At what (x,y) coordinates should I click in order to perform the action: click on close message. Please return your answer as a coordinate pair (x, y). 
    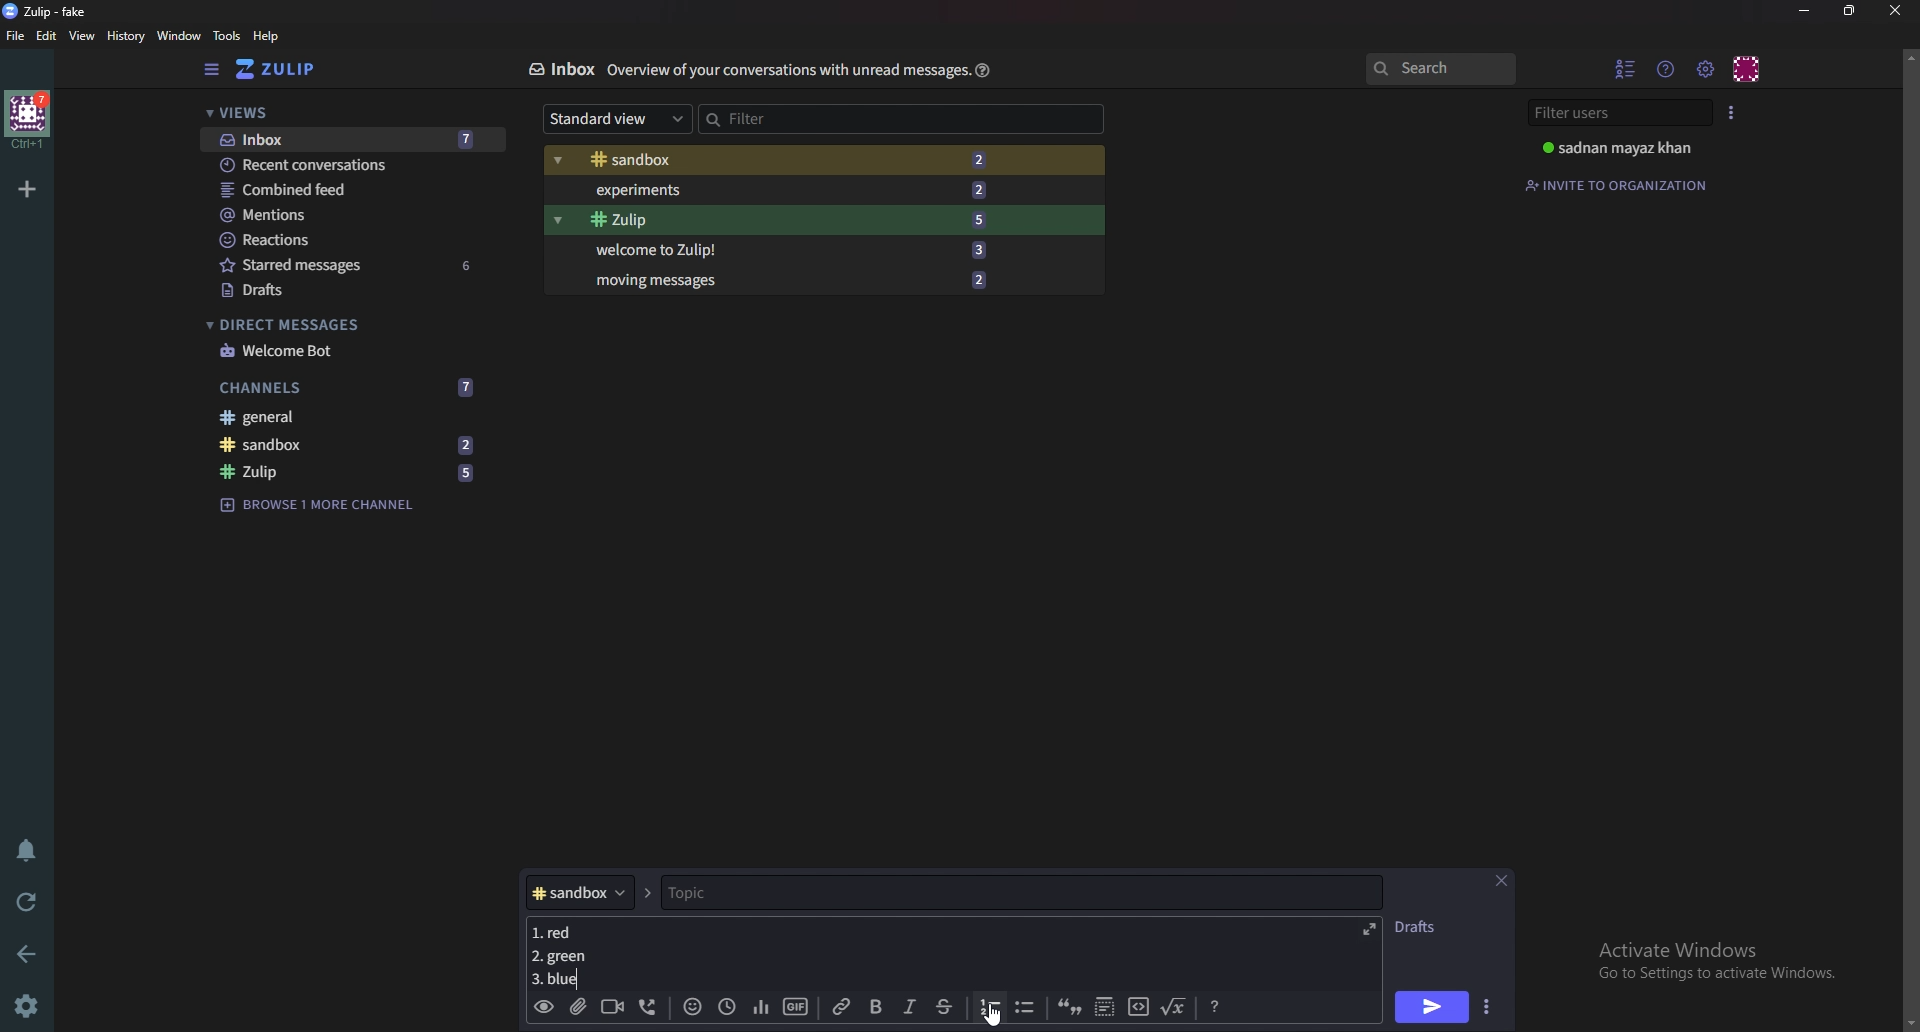
    Looking at the image, I should click on (1502, 880).